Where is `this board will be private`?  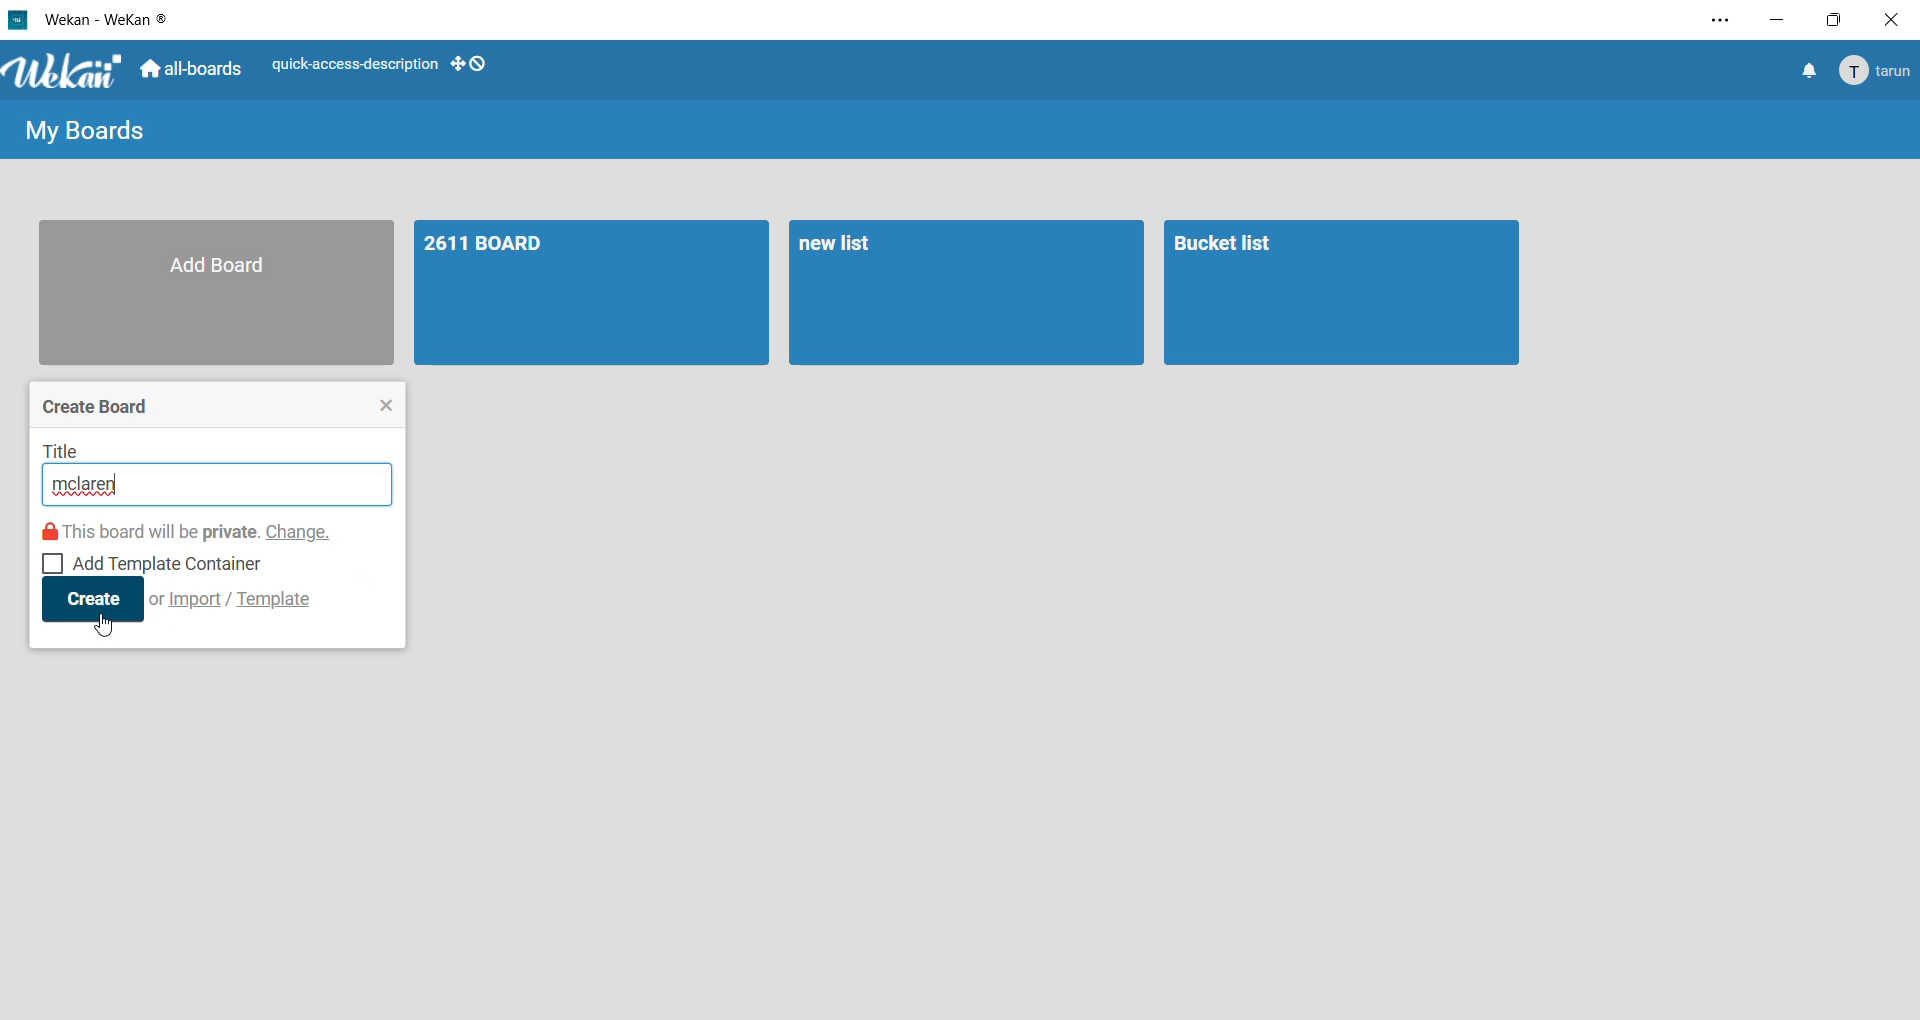
this board will be private is located at coordinates (180, 532).